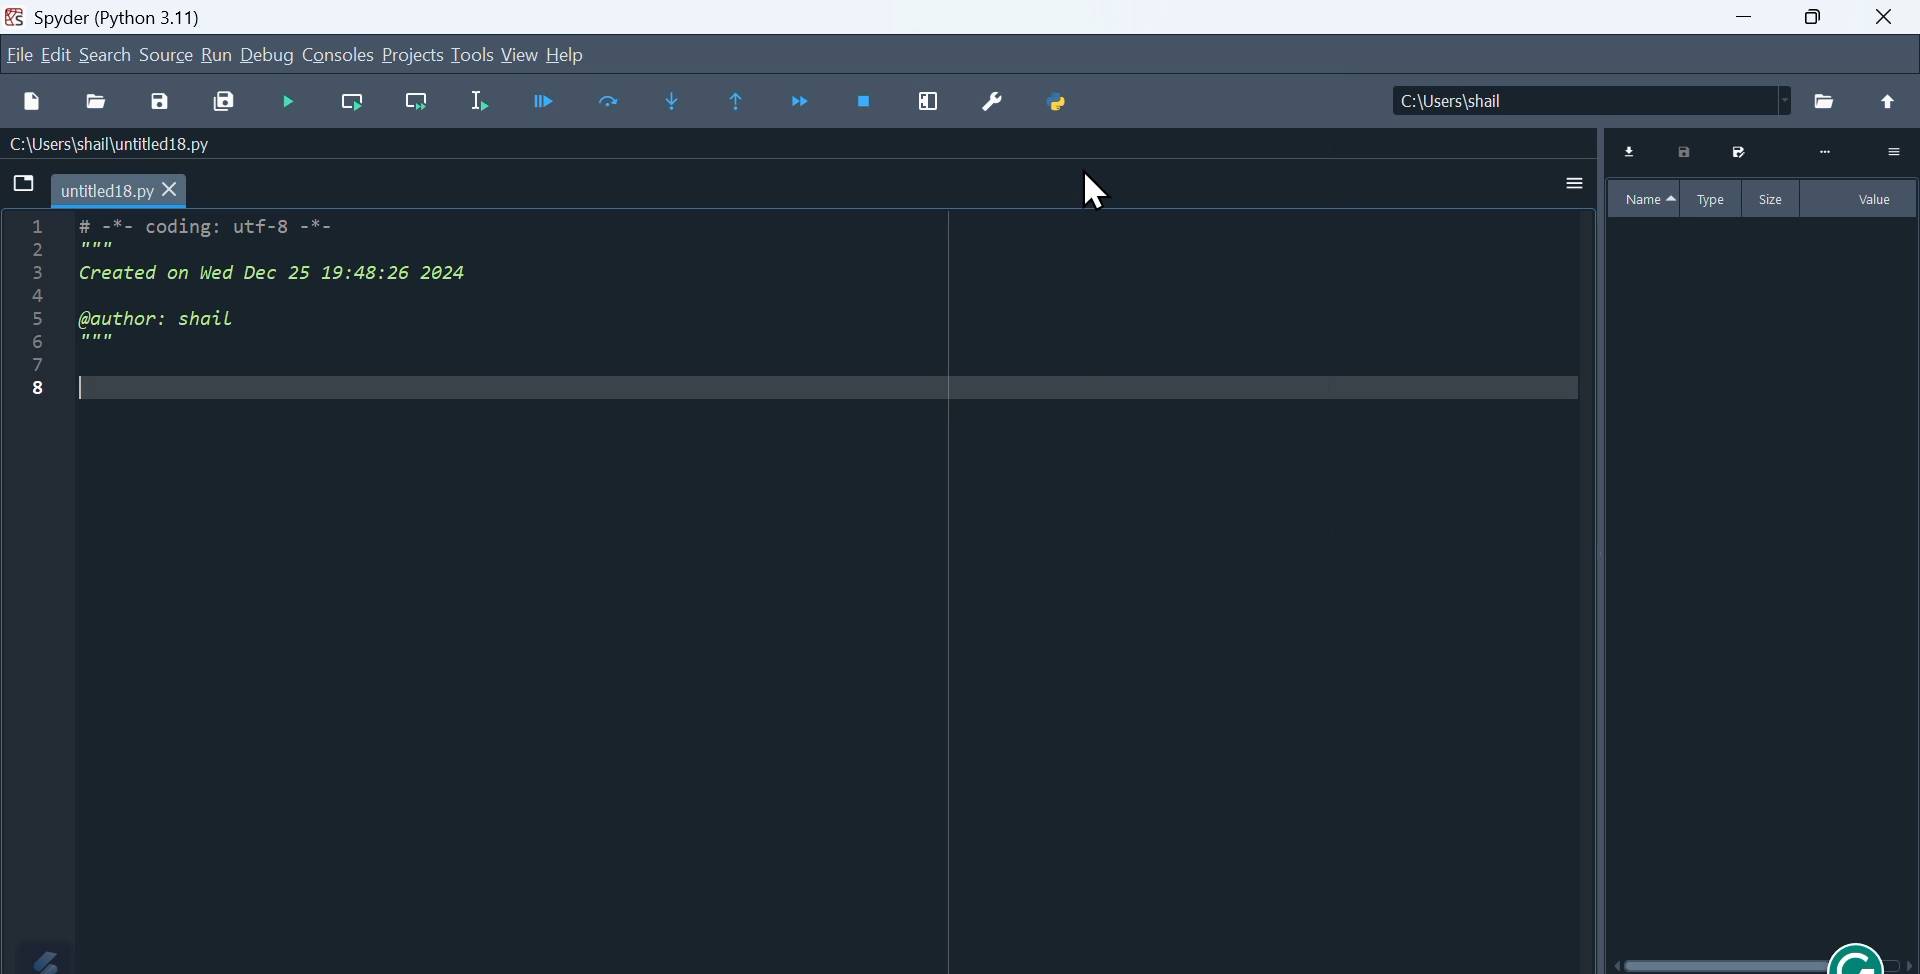 This screenshot has height=974, width=1920. I want to click on help, so click(580, 54).